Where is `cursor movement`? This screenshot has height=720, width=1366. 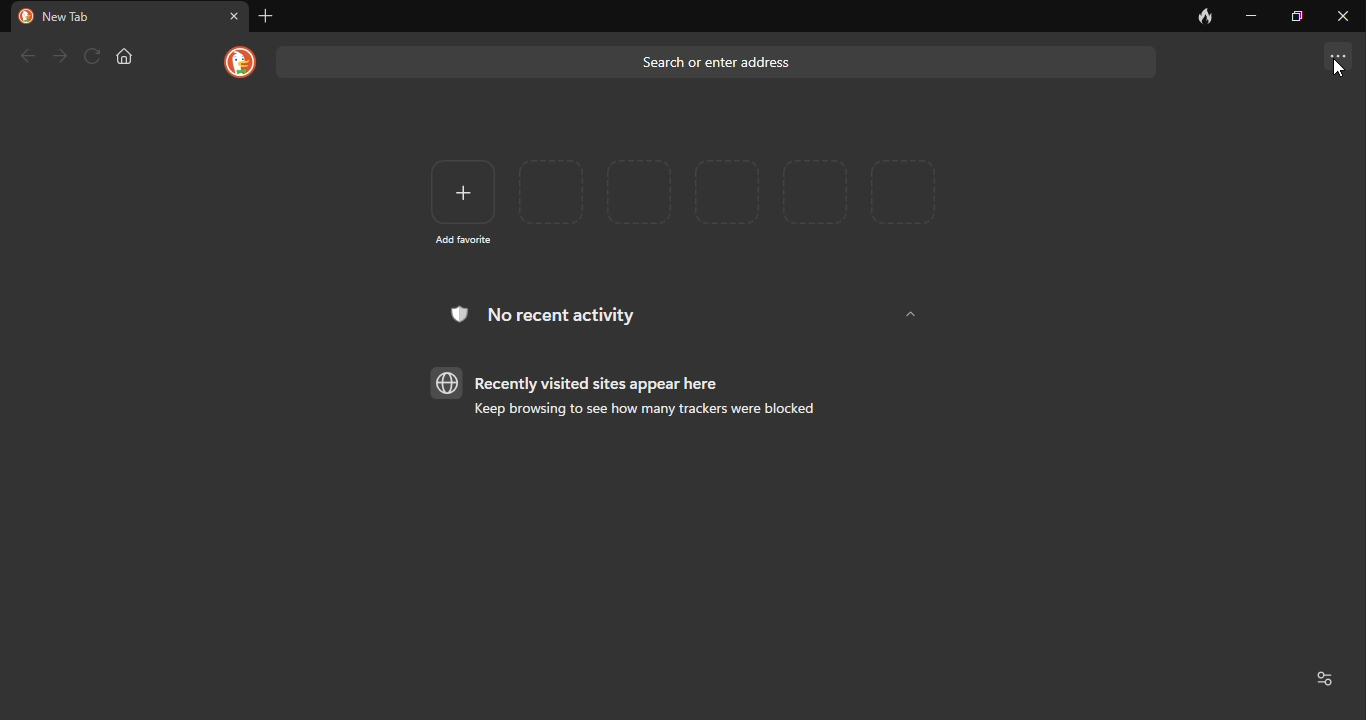
cursor movement is located at coordinates (1340, 69).